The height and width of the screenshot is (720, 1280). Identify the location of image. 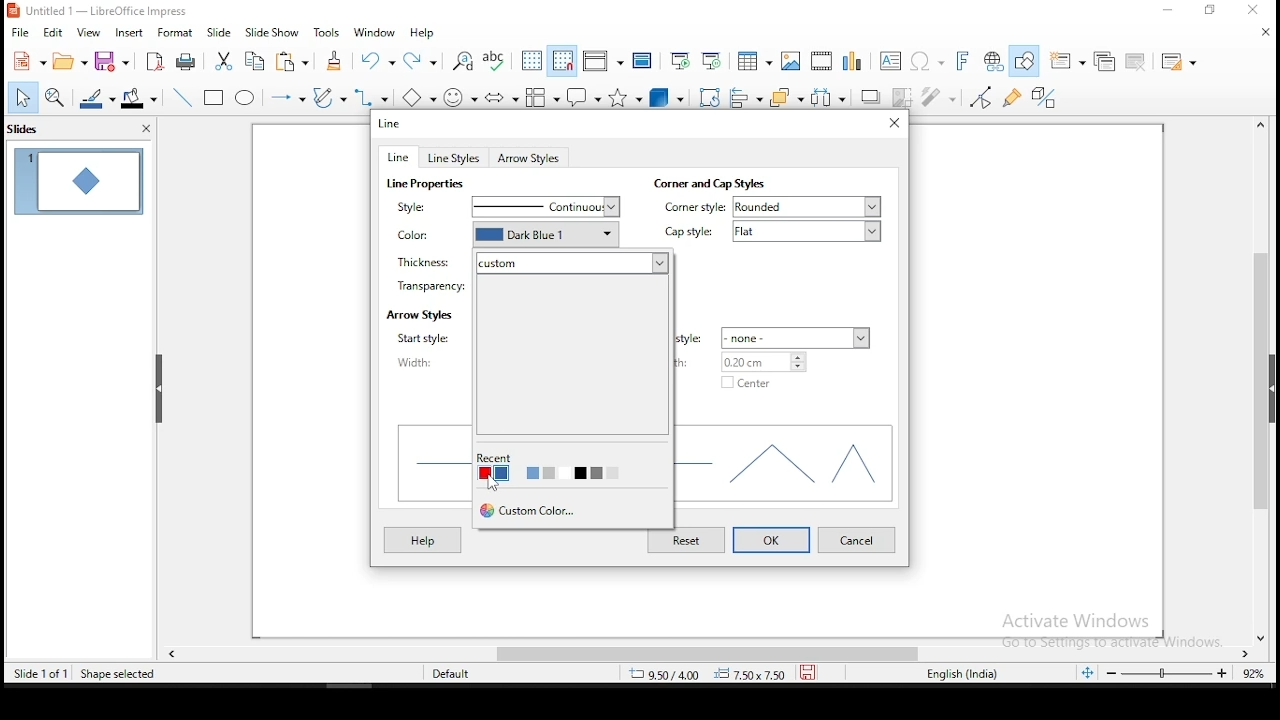
(795, 60).